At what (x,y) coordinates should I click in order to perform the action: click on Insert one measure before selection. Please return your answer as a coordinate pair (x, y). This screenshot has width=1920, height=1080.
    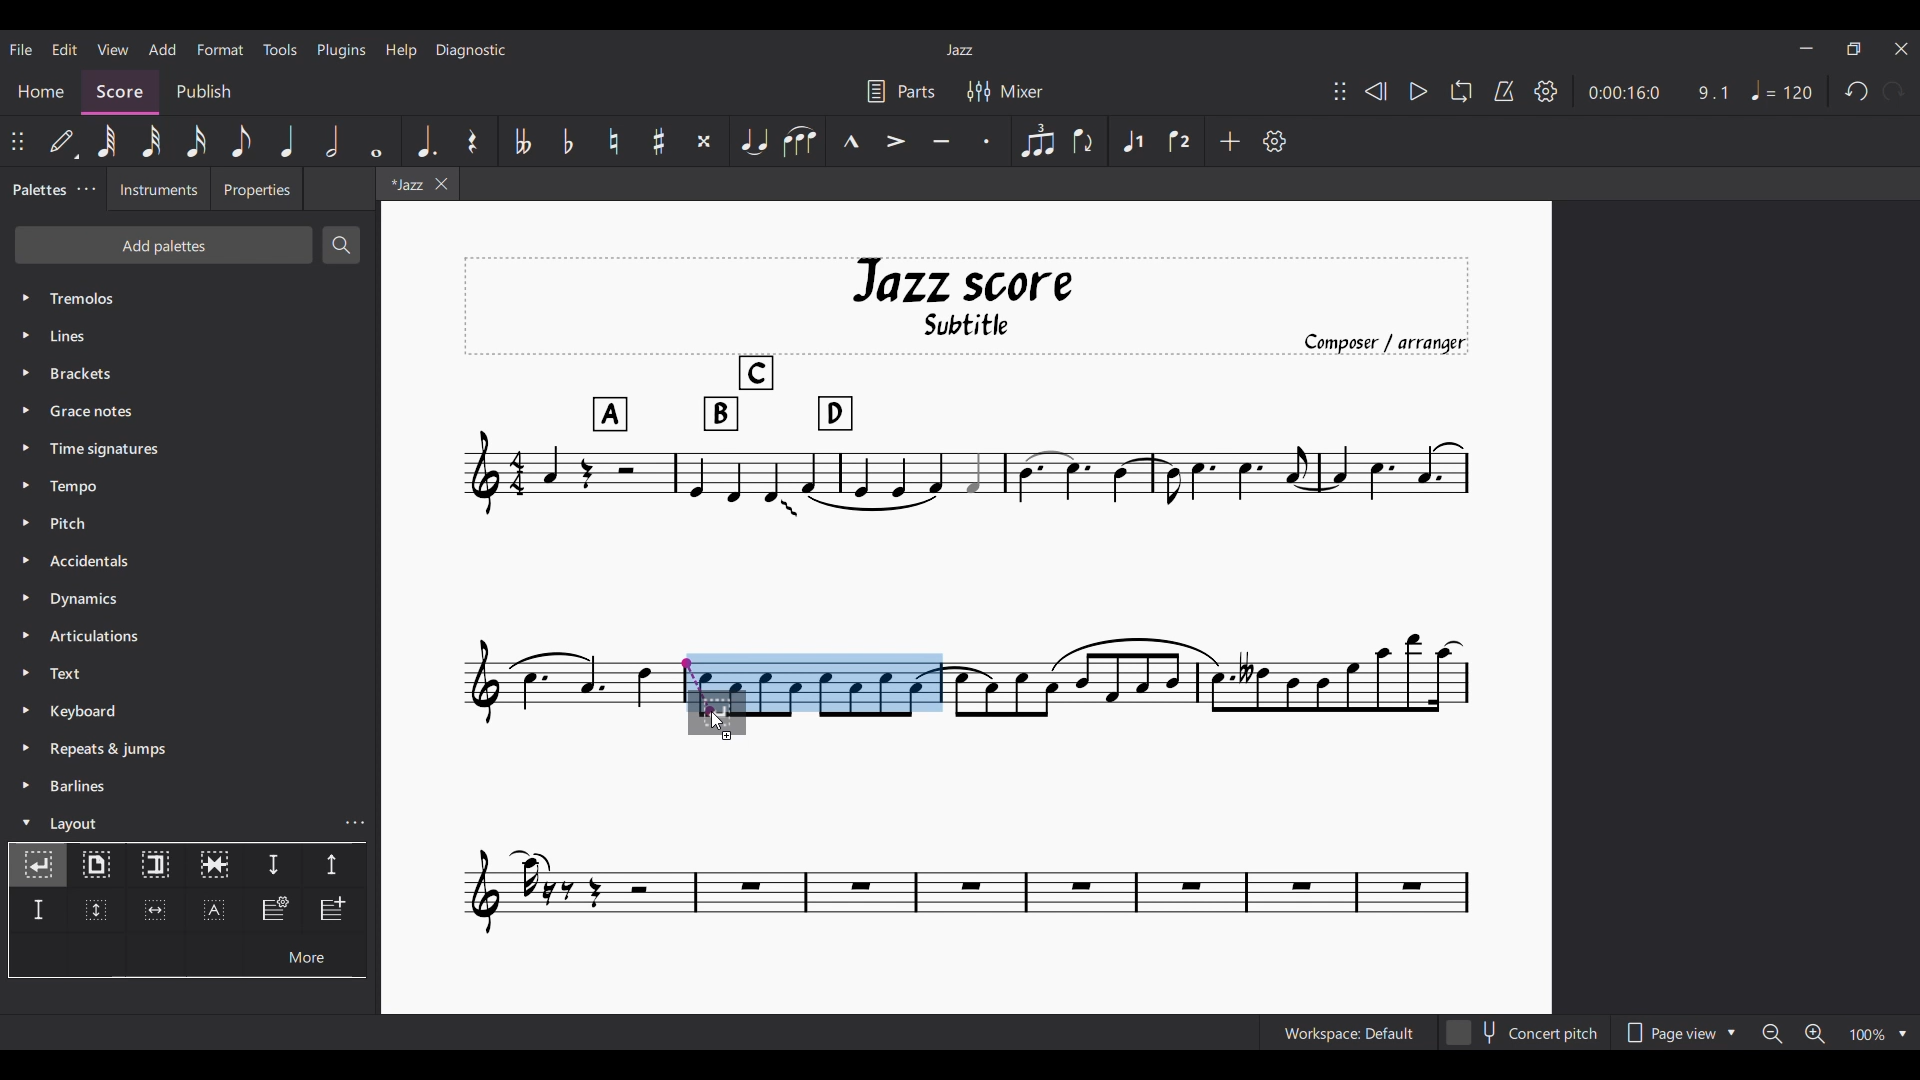
    Looking at the image, I should click on (335, 911).